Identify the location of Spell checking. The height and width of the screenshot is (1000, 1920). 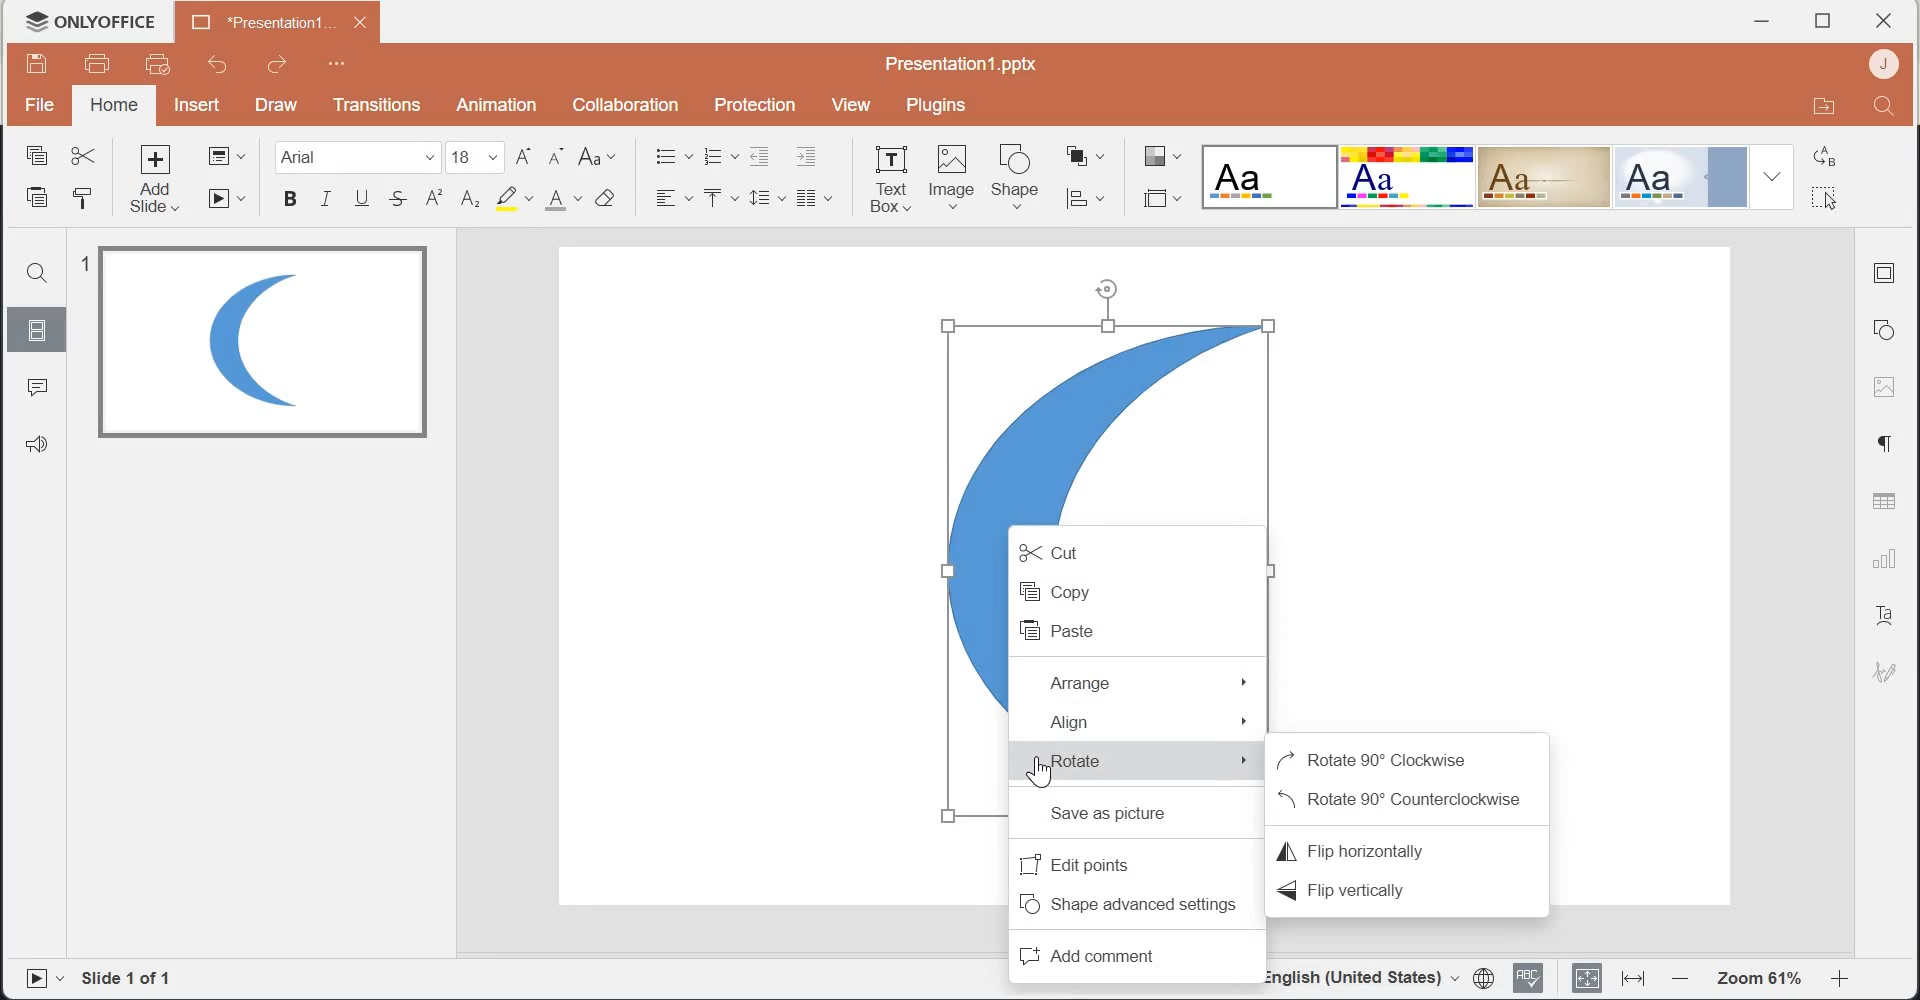
(1532, 979).